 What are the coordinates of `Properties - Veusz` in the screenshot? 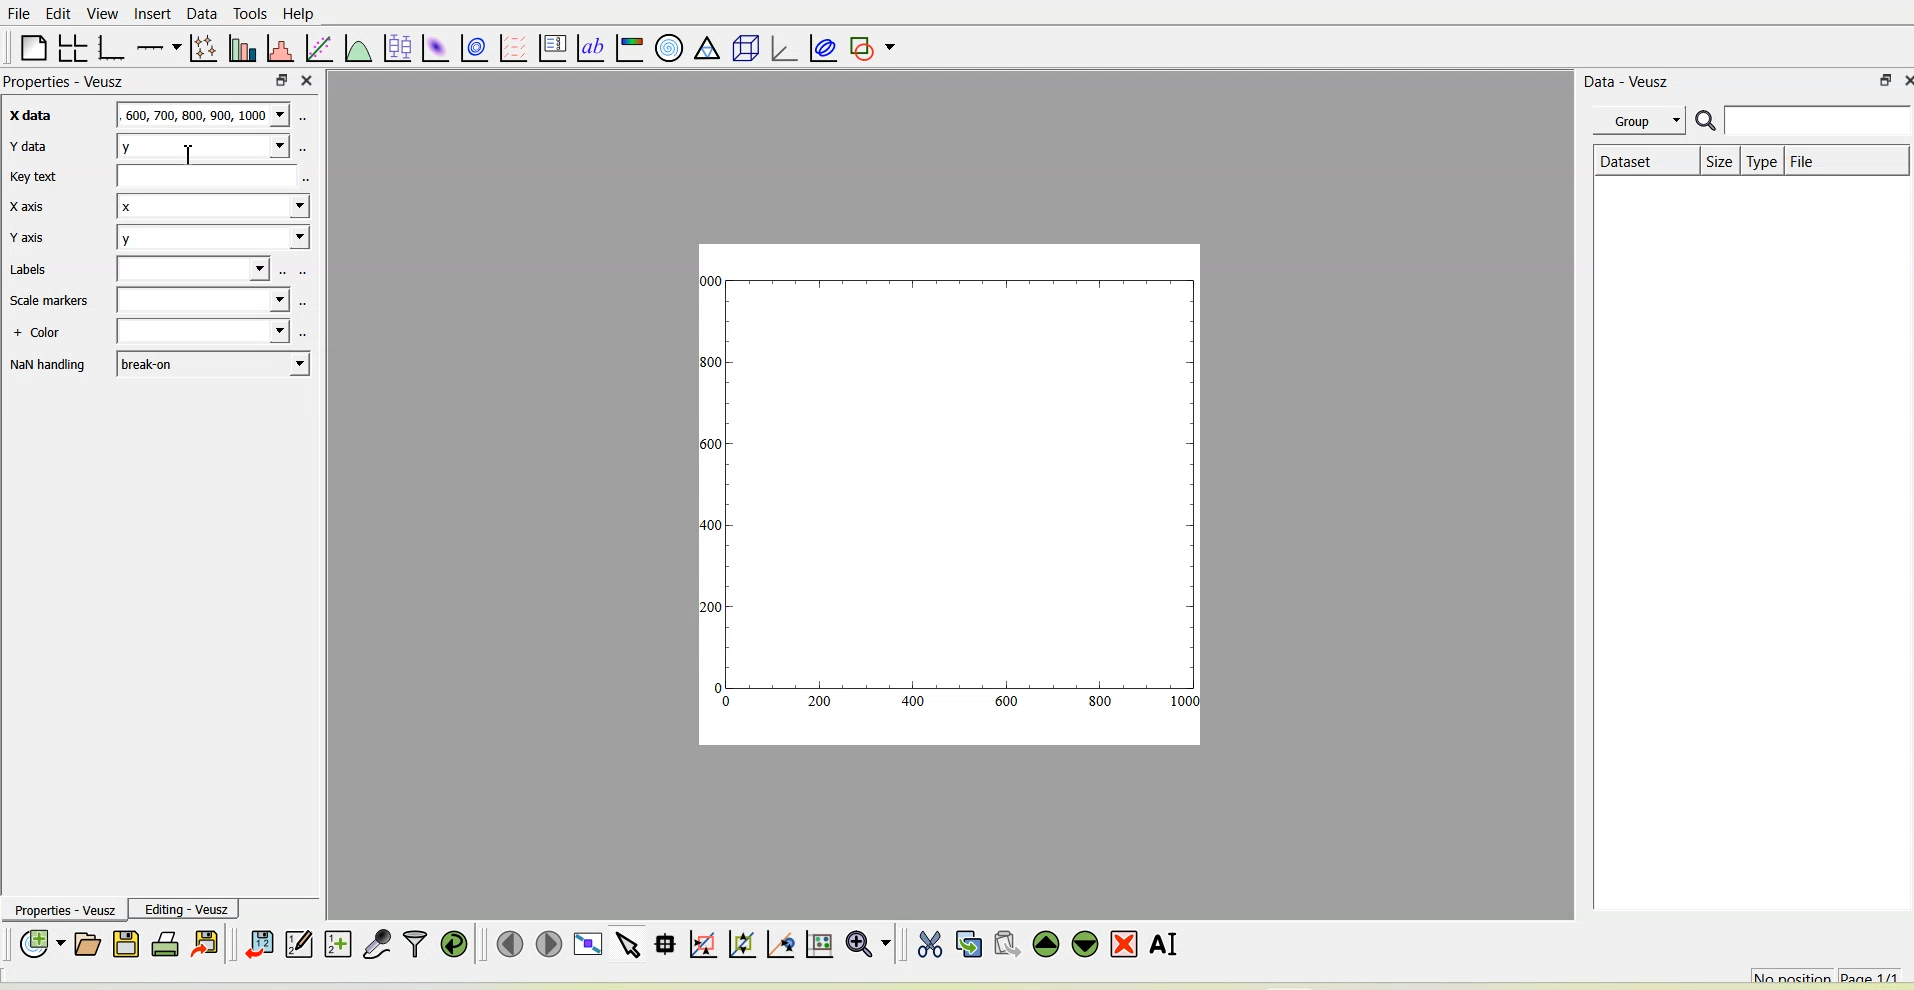 It's located at (60, 909).